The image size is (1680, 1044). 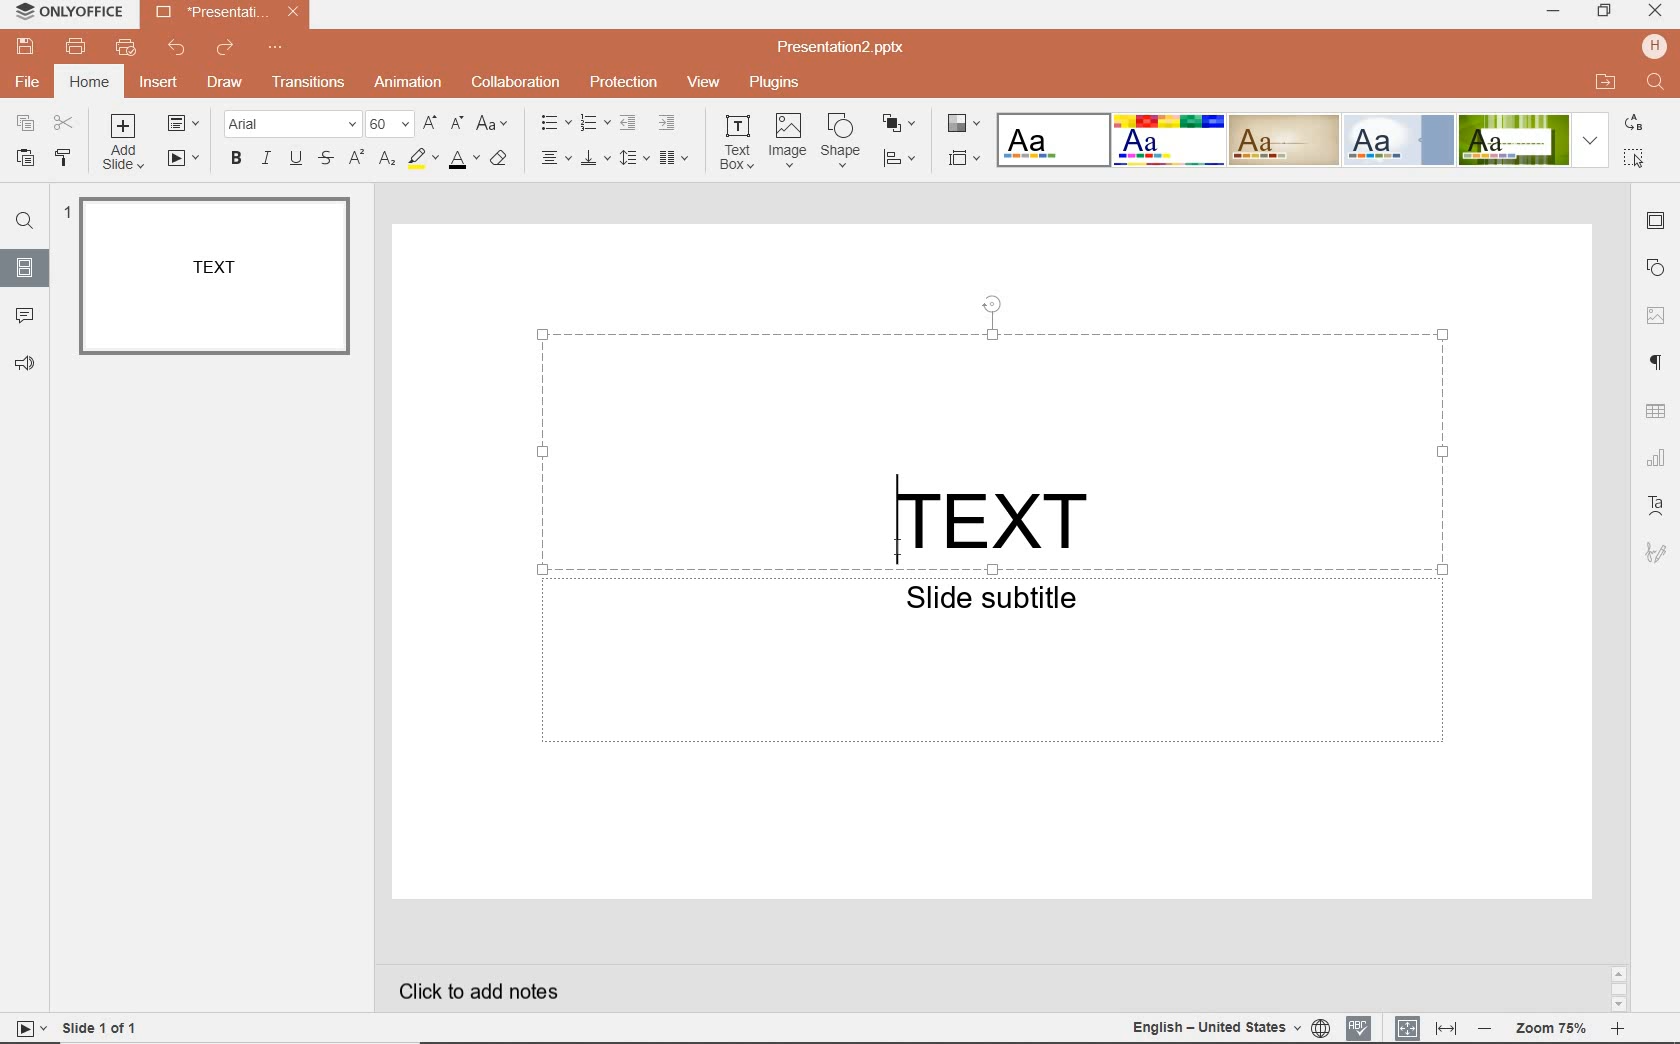 What do you see at coordinates (25, 313) in the screenshot?
I see `COMMENTS` at bounding box center [25, 313].